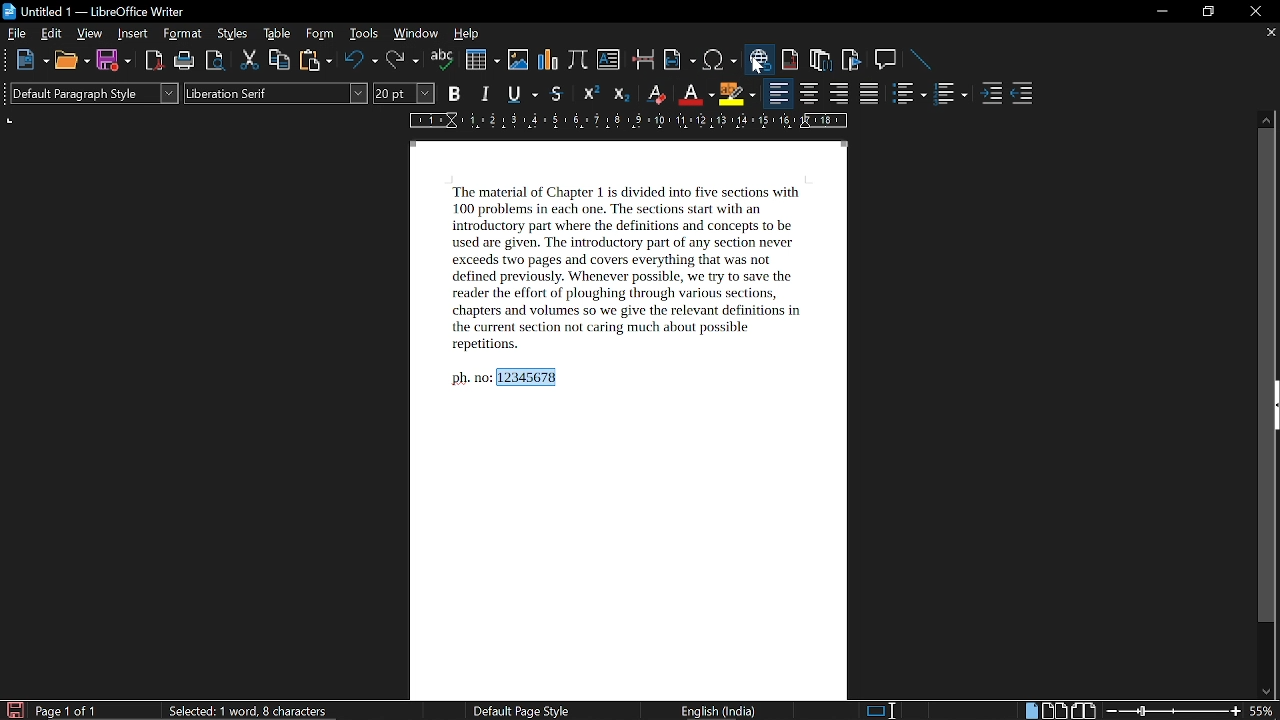 The height and width of the screenshot is (720, 1280). Describe the element at coordinates (276, 93) in the screenshot. I see `font style` at that location.